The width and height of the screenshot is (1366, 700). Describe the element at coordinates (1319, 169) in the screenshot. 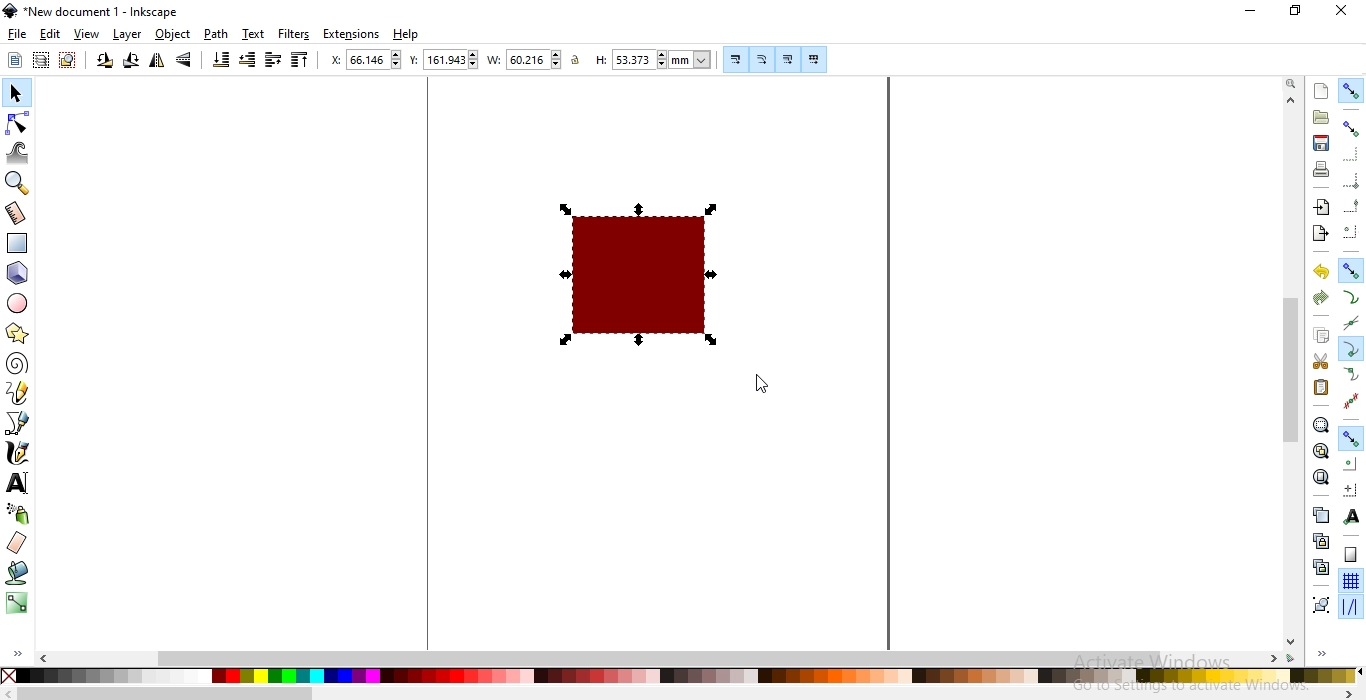

I see `print document` at that location.